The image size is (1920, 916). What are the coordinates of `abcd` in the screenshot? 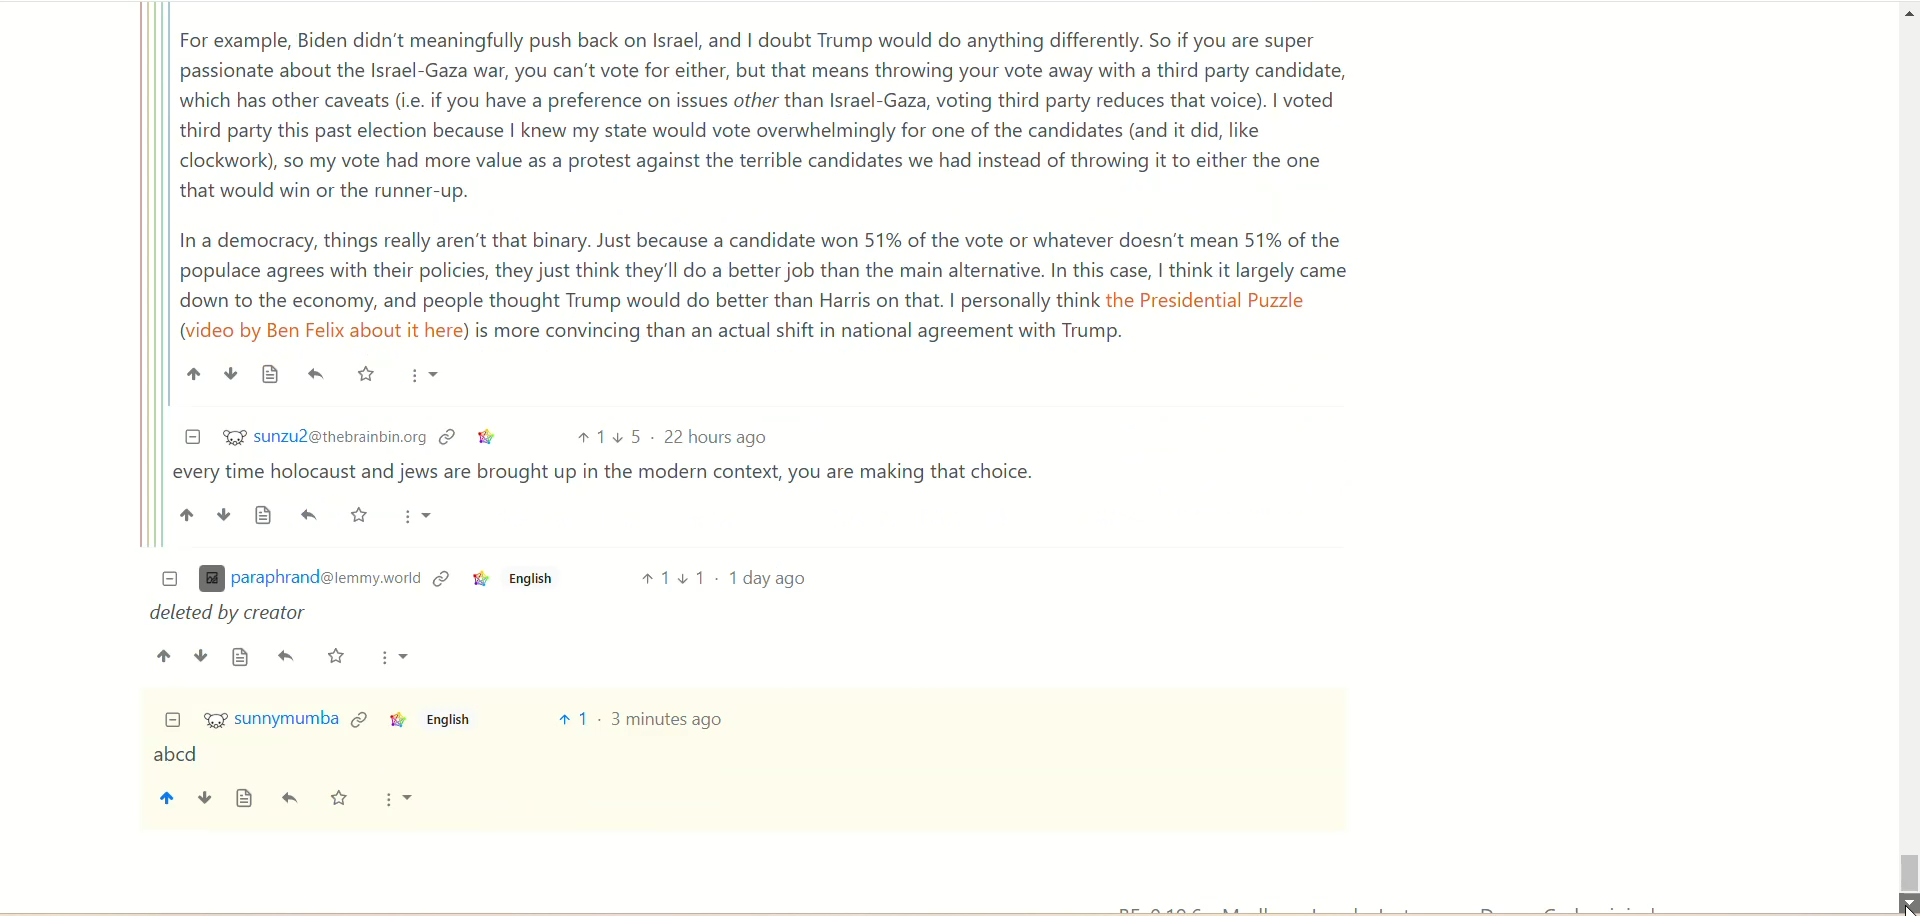 It's located at (176, 756).